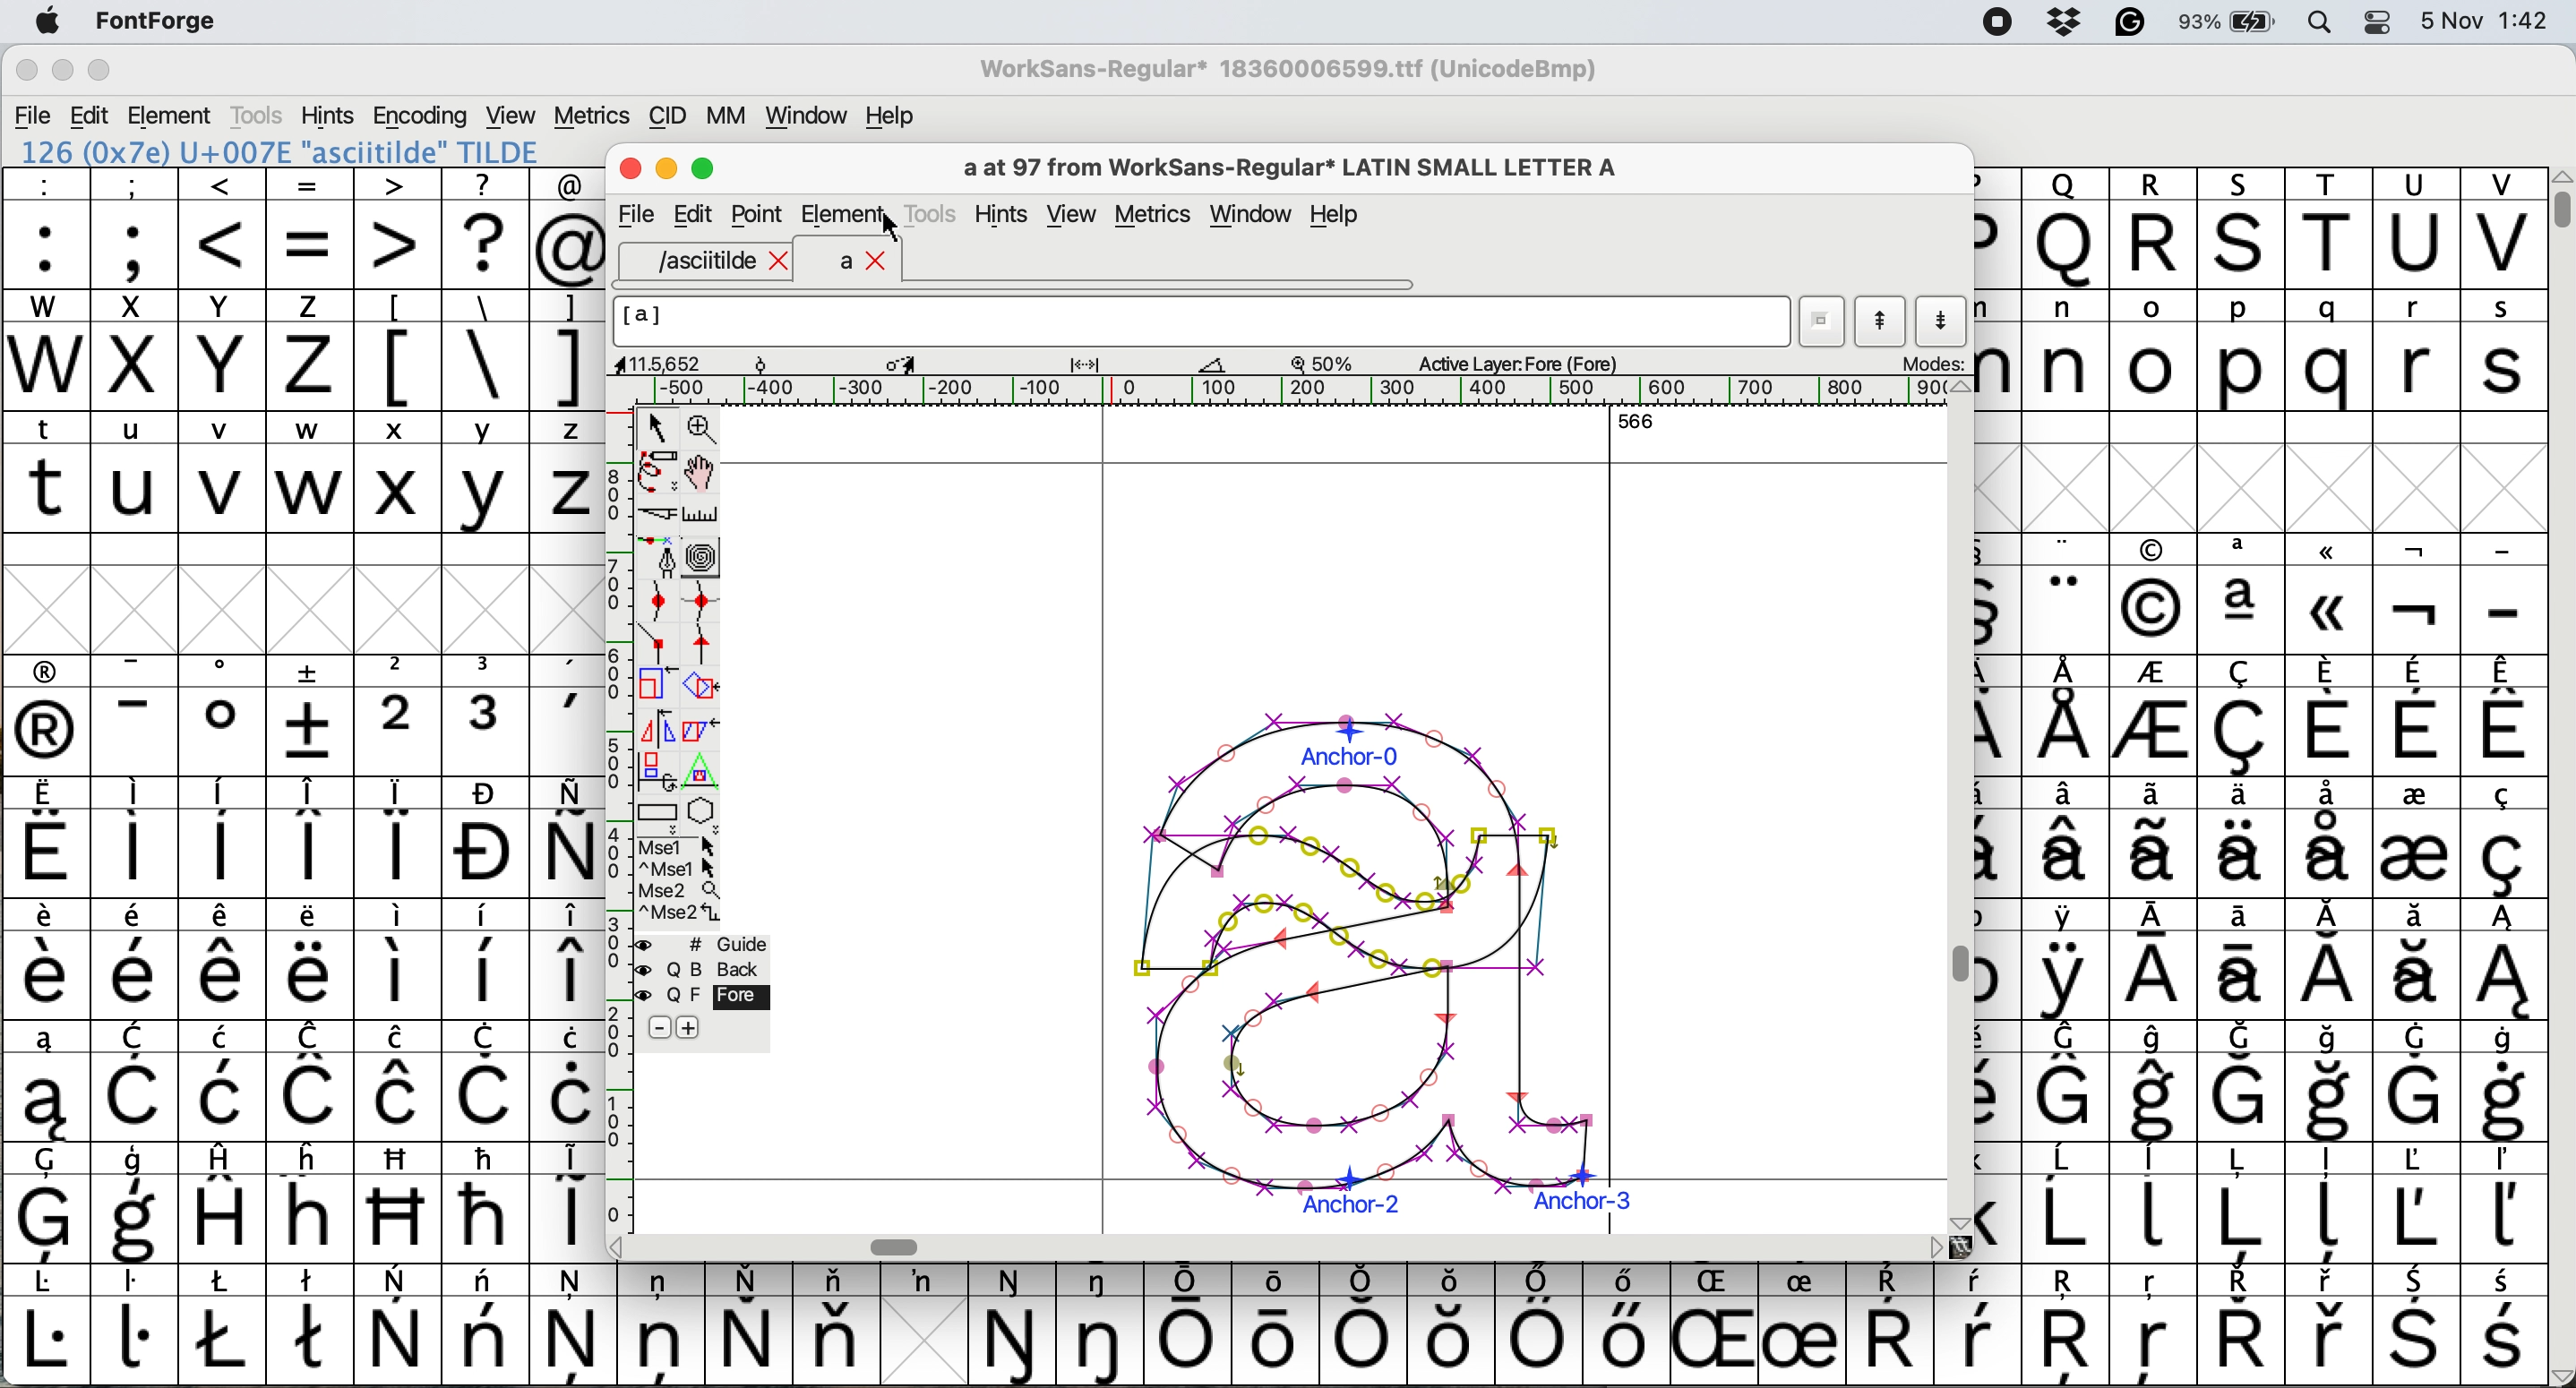 This screenshot has height=1388, width=2576. Describe the element at coordinates (864, 262) in the screenshot. I see `a` at that location.